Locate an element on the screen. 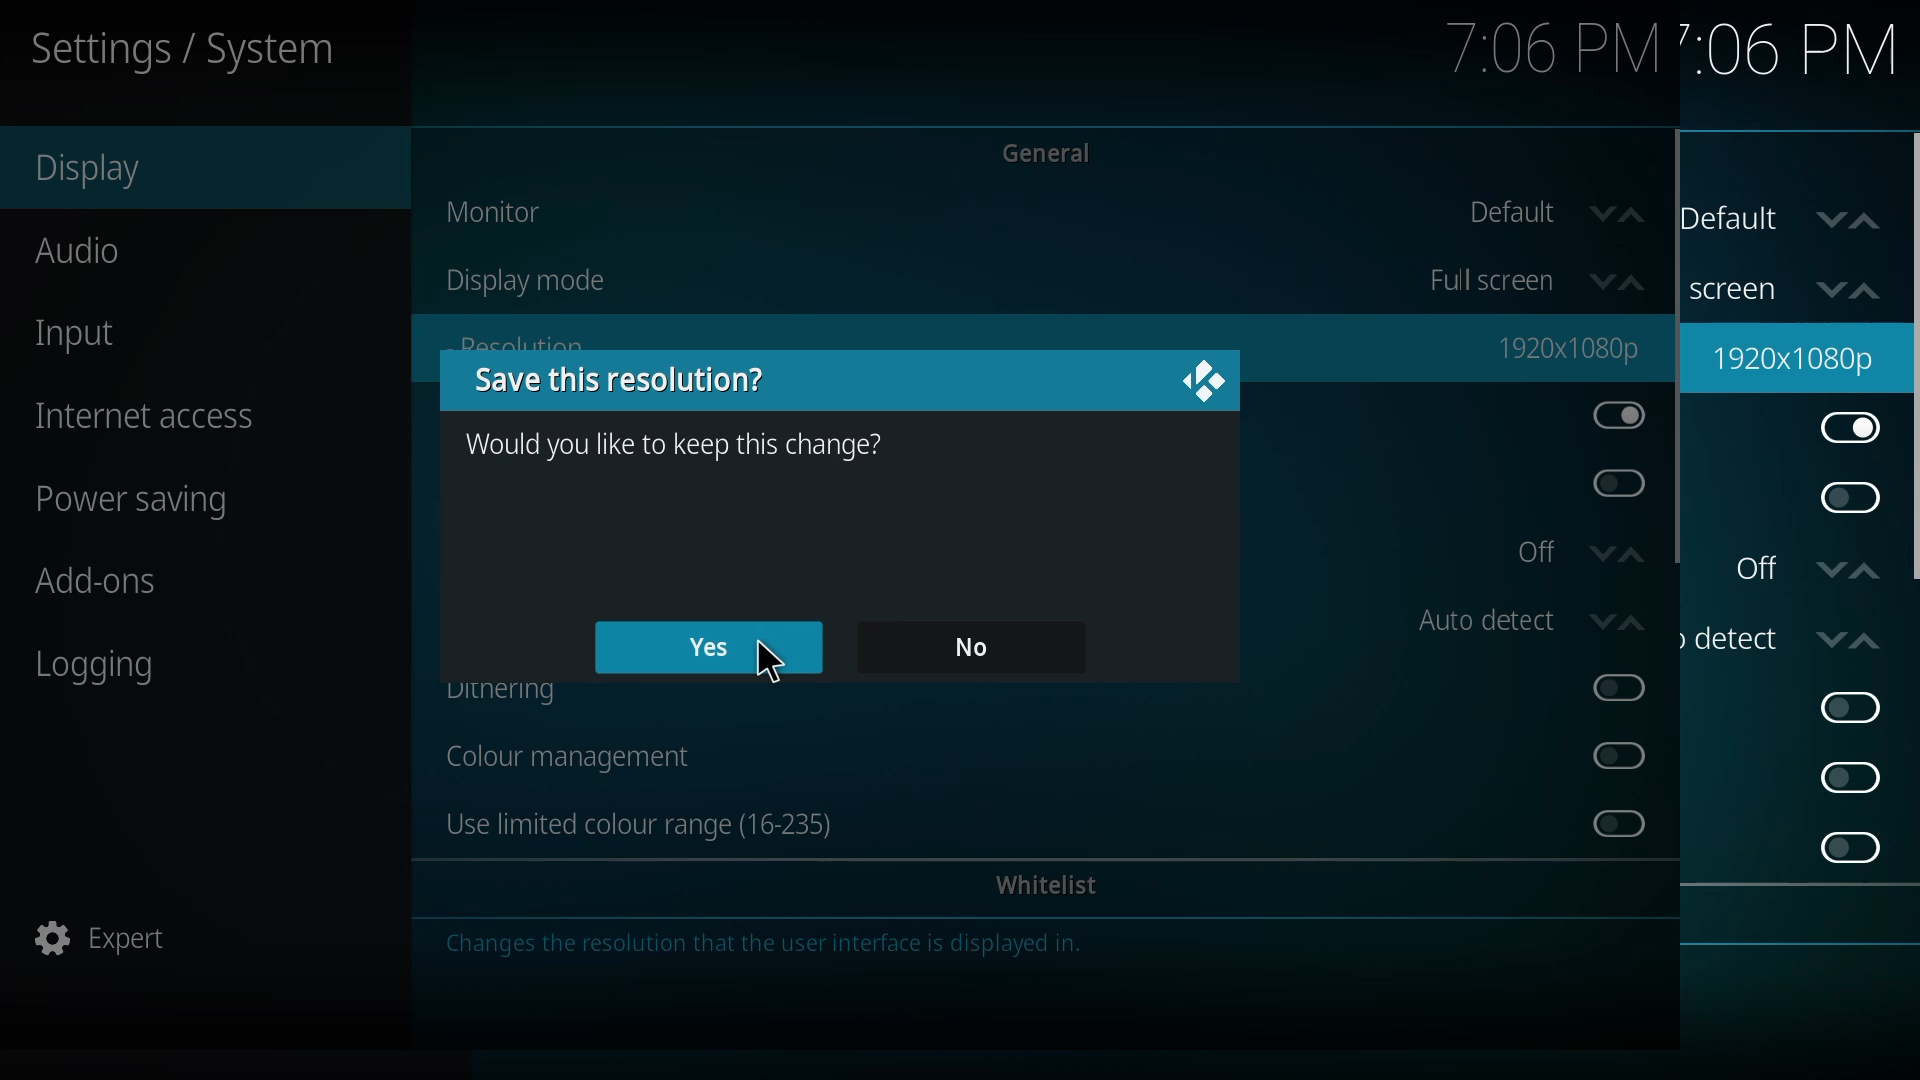 Image resolution: width=1920 pixels, height=1080 pixels. disabled is located at coordinates (1612, 691).